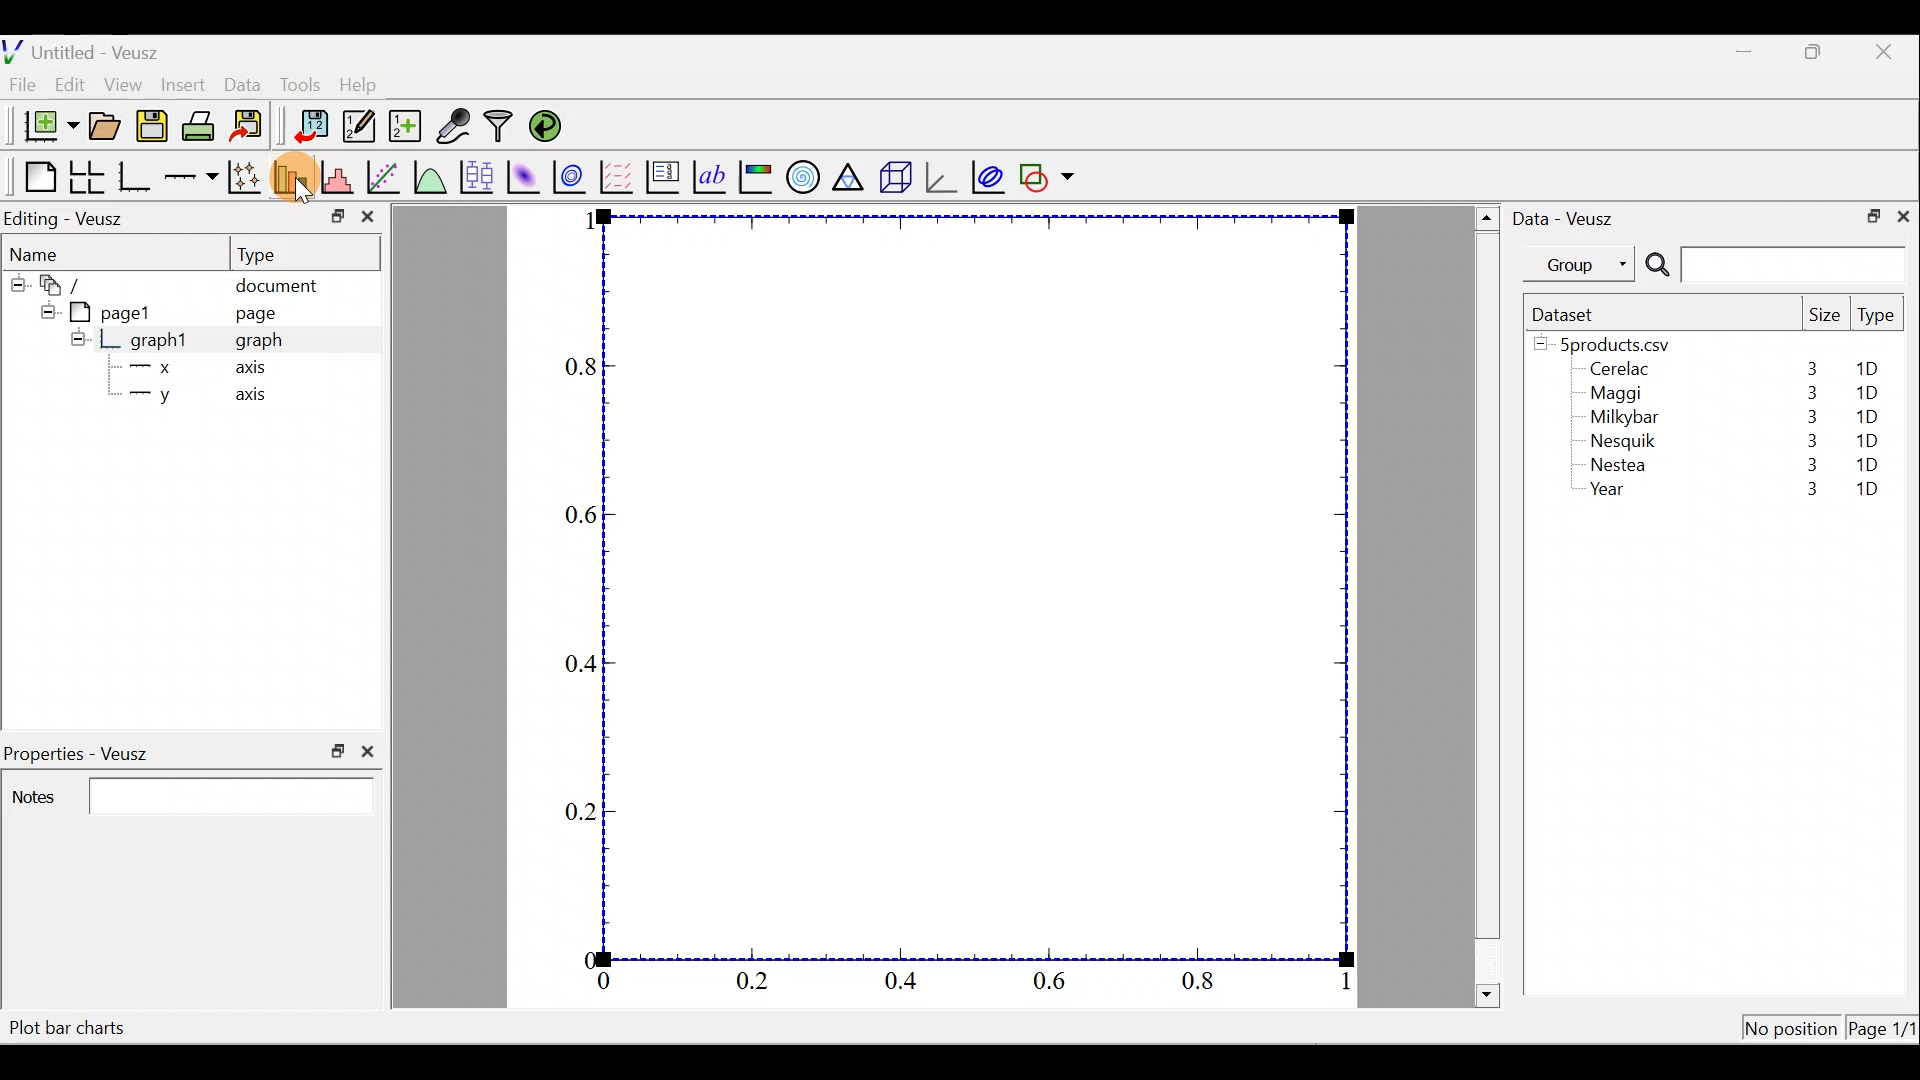 The height and width of the screenshot is (1080, 1920). What do you see at coordinates (850, 174) in the screenshot?
I see `Ternary graph` at bounding box center [850, 174].